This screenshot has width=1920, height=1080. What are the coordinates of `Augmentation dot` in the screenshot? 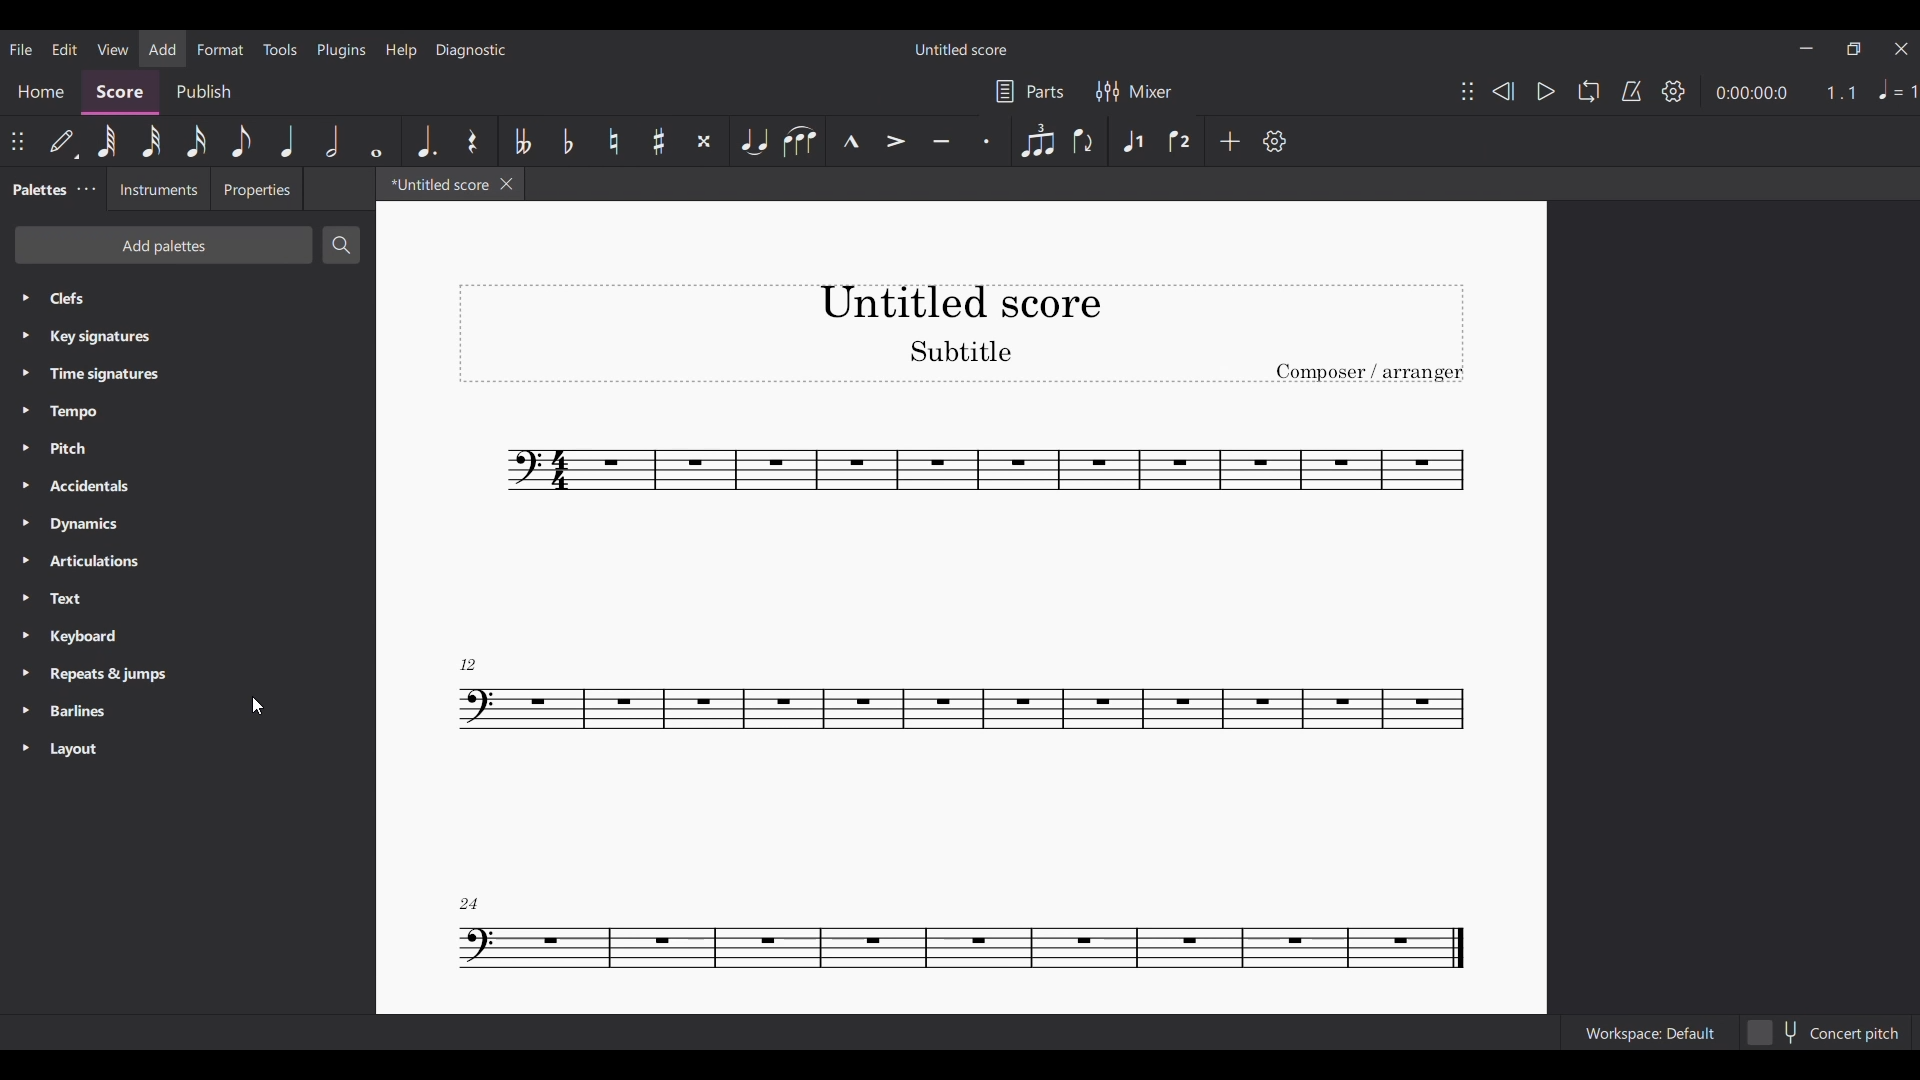 It's located at (987, 142).